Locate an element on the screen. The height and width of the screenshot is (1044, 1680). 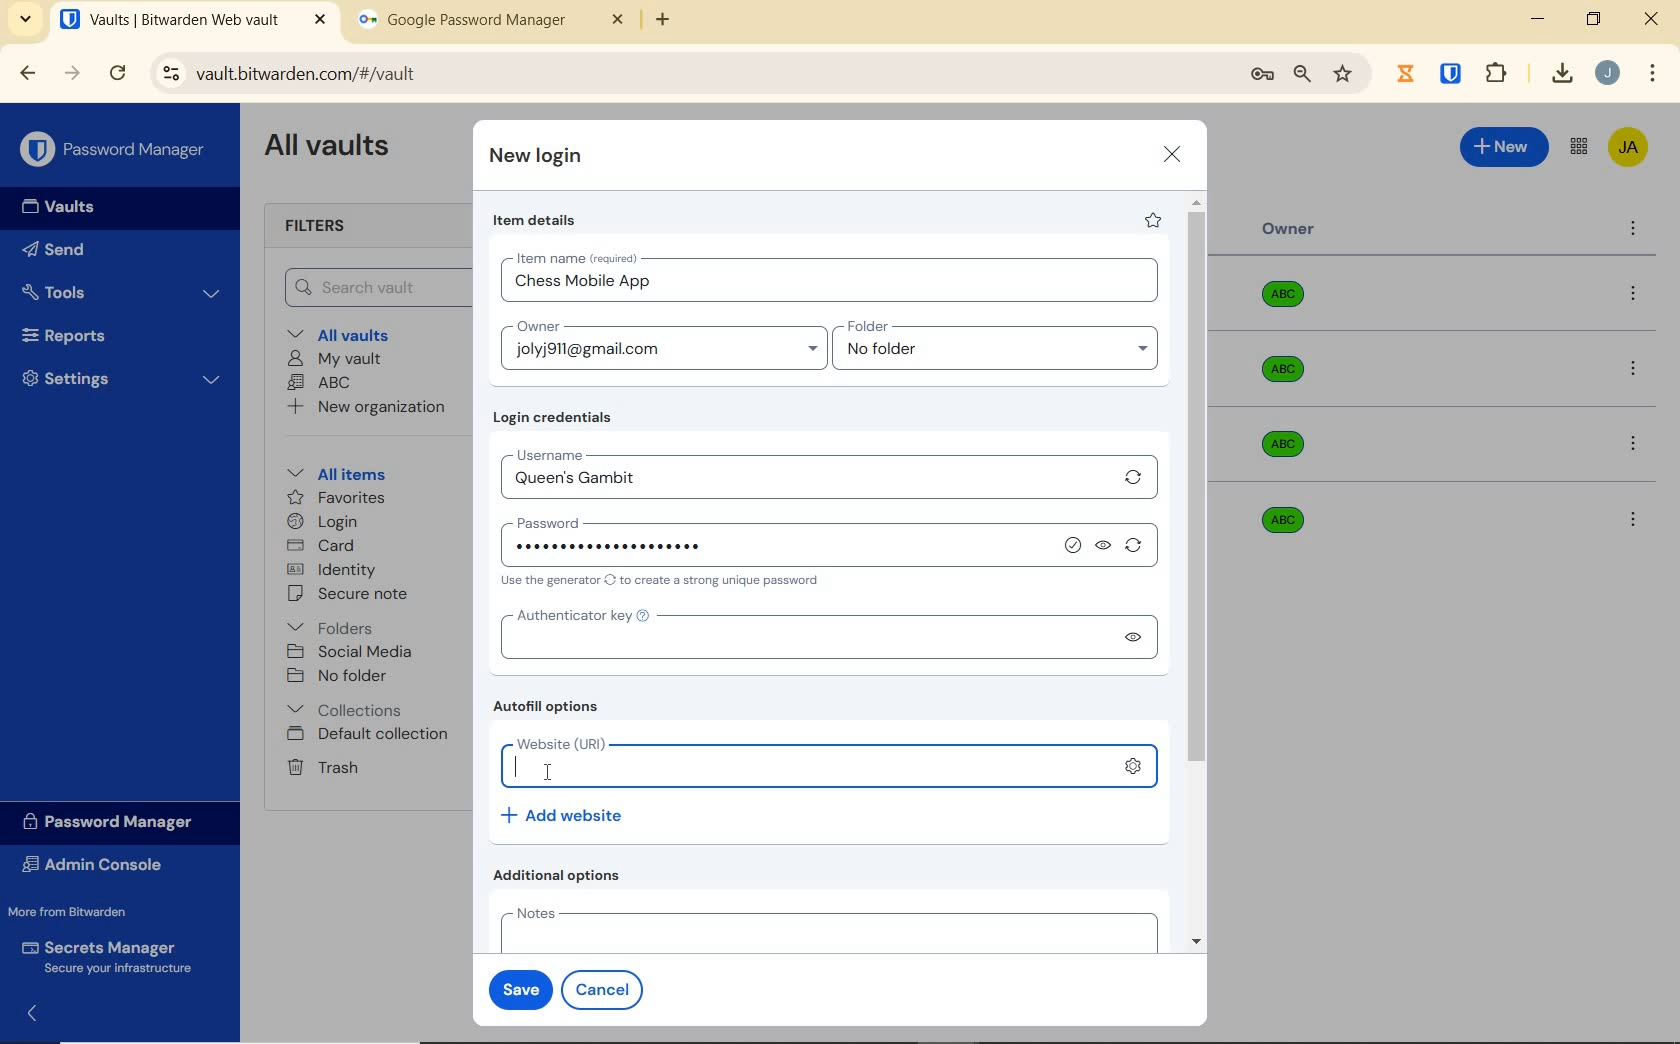
Website (URL) is located at coordinates (807, 763).